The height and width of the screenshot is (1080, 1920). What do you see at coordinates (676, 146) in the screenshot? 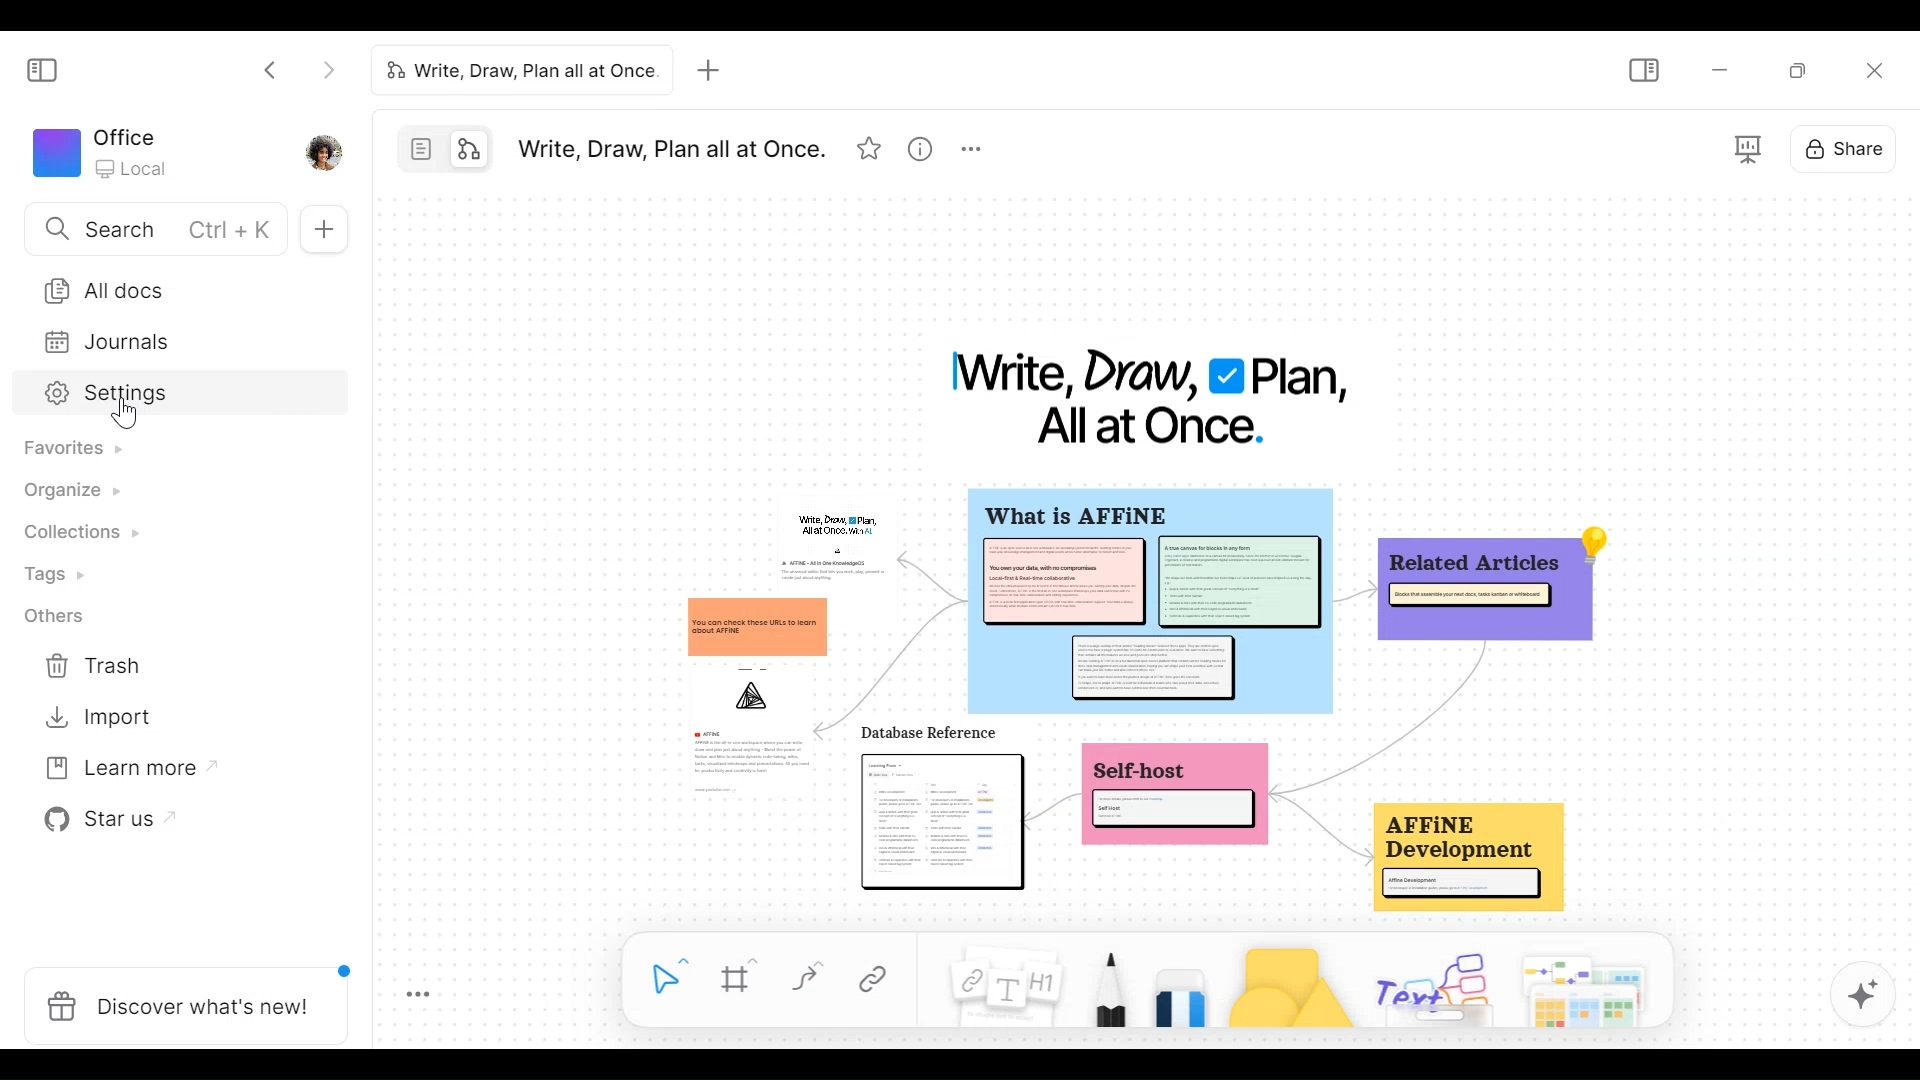
I see `Title of the project` at bounding box center [676, 146].